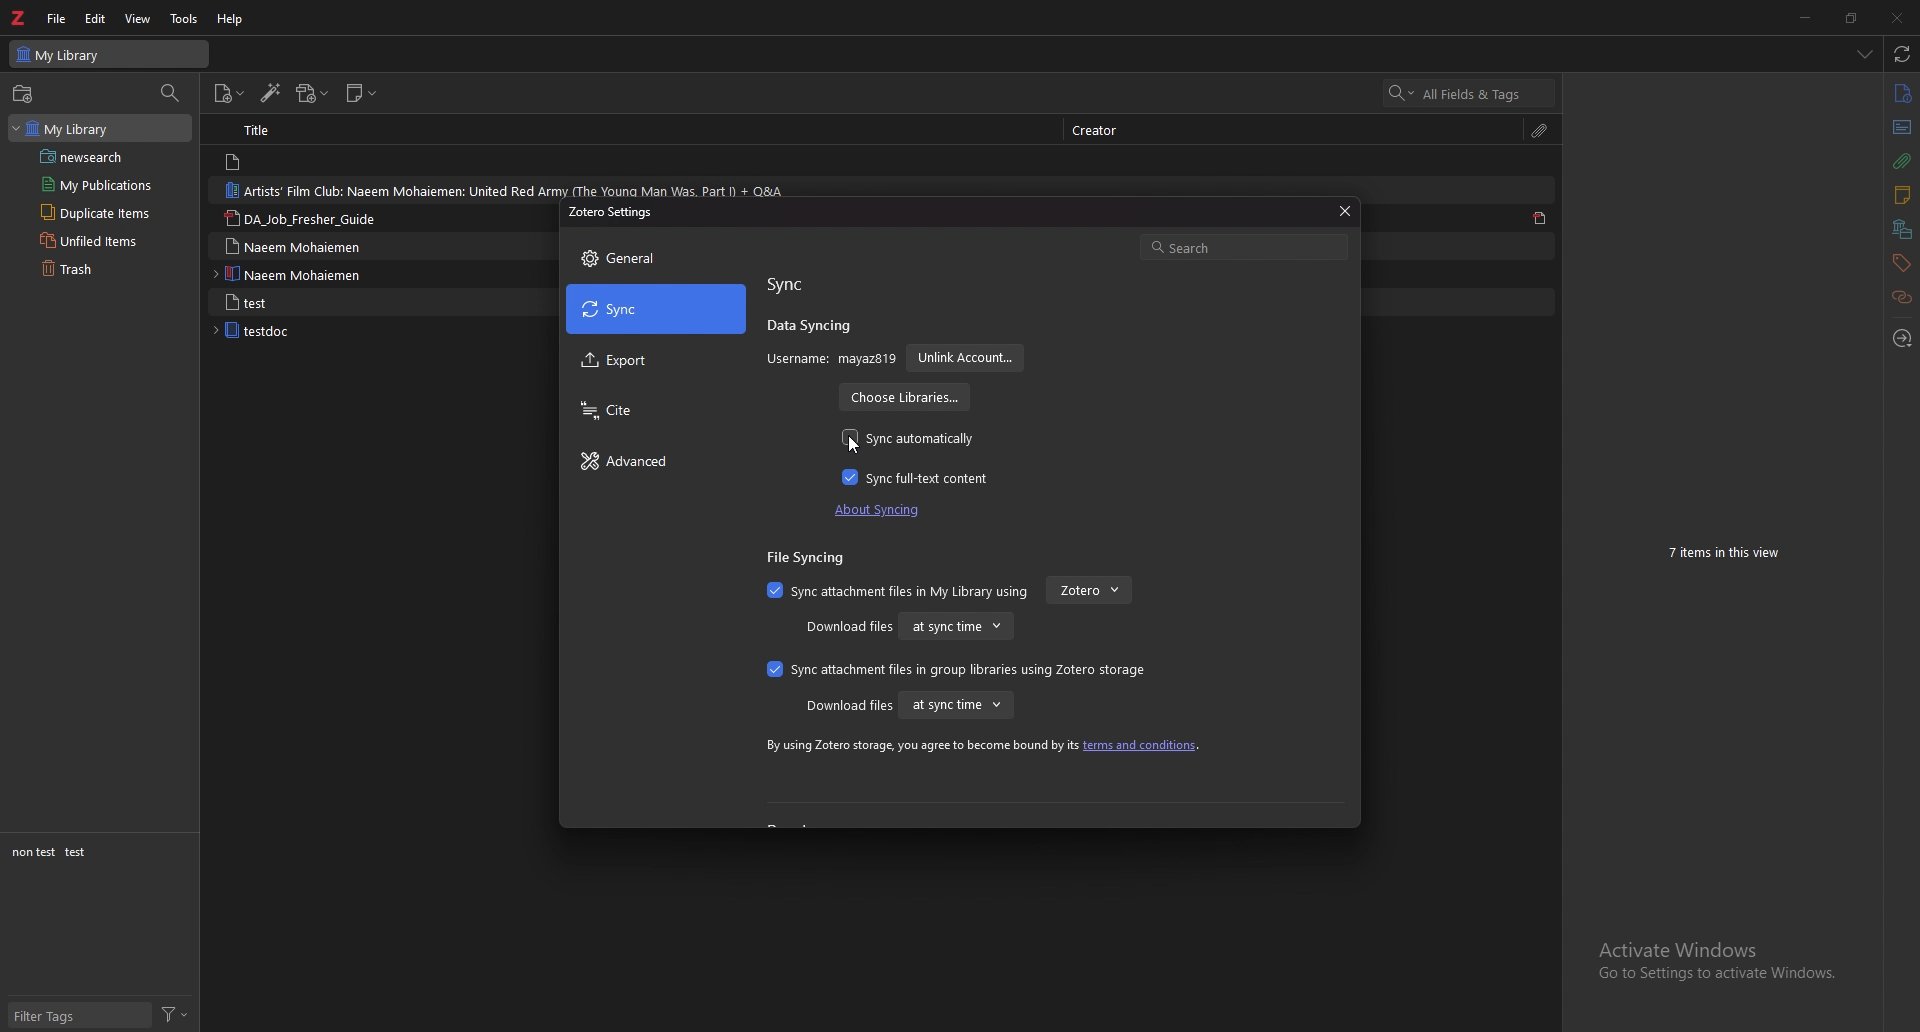 The width and height of the screenshot is (1920, 1032). What do you see at coordinates (1470, 93) in the screenshot?
I see `search all fields & tags` at bounding box center [1470, 93].